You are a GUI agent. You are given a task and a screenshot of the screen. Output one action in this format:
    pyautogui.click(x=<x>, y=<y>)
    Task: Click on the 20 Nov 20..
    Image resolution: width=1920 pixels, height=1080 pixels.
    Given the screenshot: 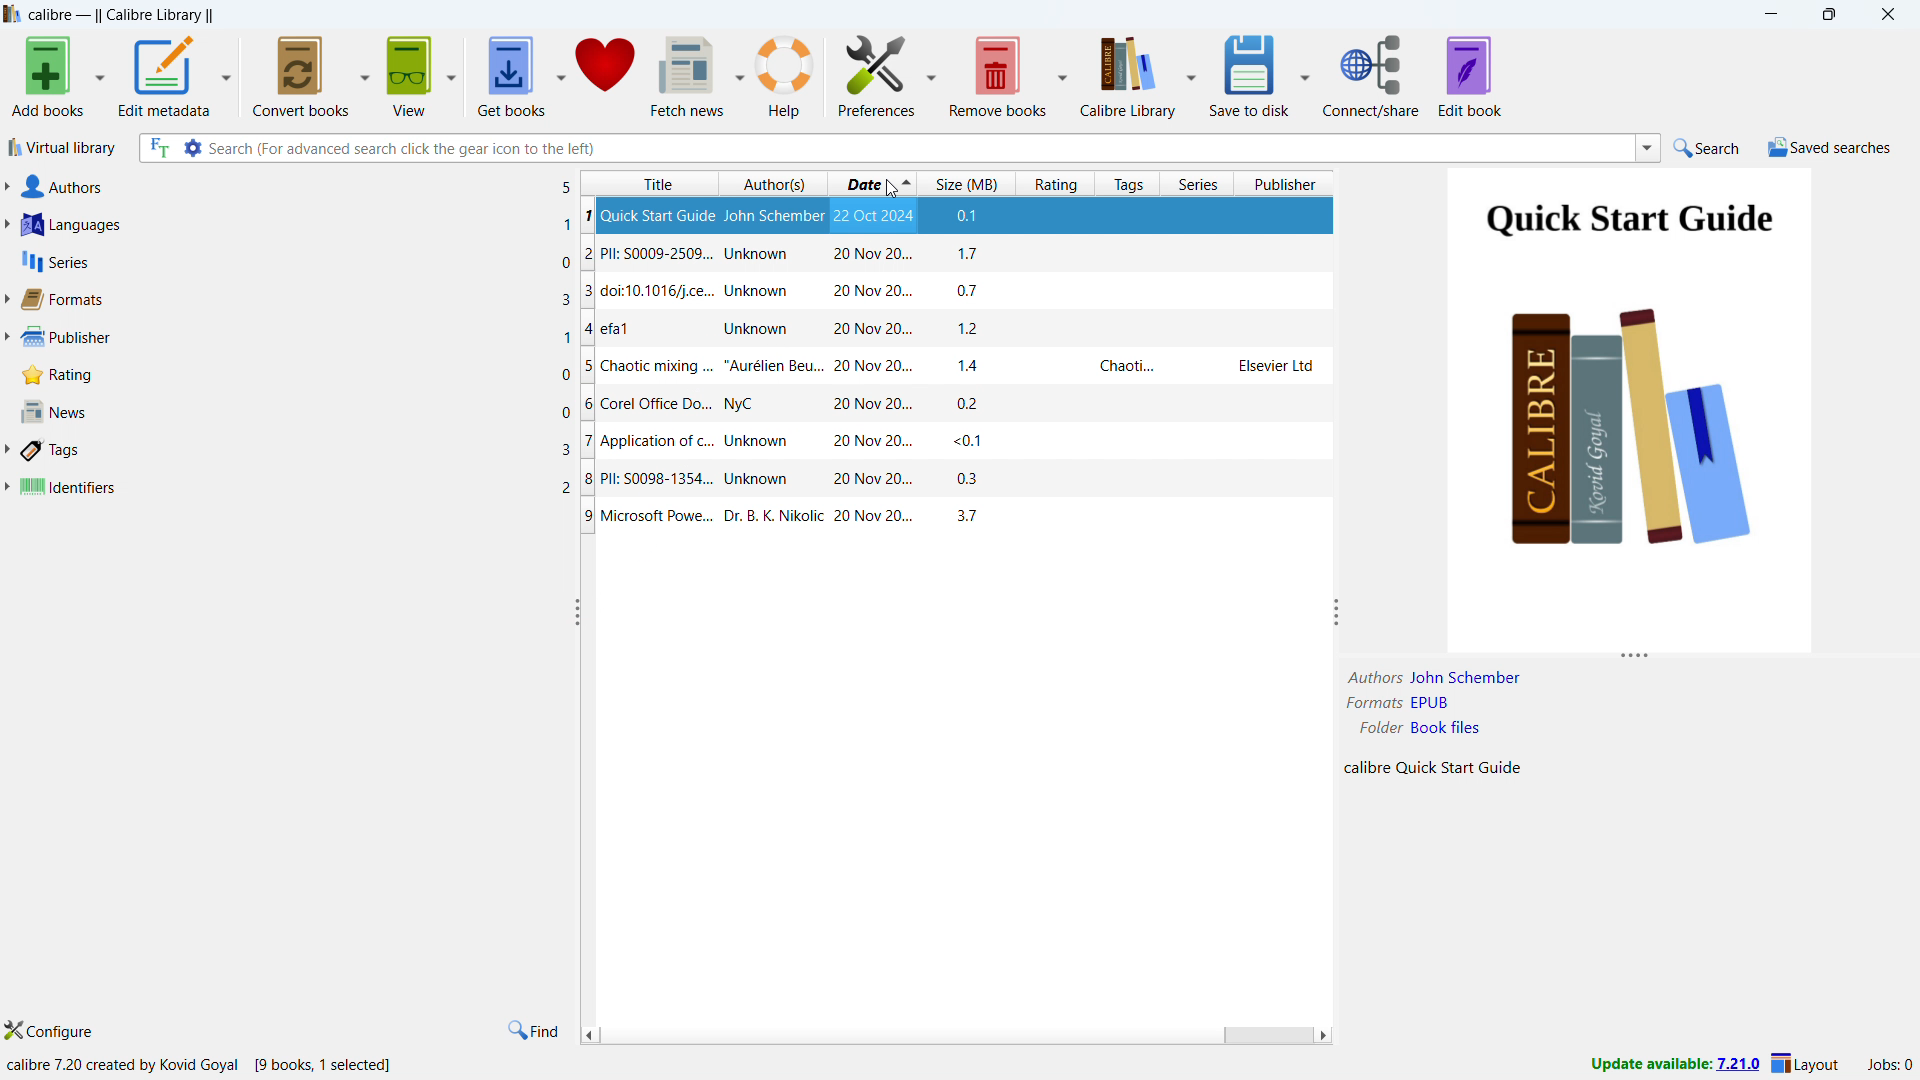 What is the action you would take?
    pyautogui.click(x=876, y=404)
    